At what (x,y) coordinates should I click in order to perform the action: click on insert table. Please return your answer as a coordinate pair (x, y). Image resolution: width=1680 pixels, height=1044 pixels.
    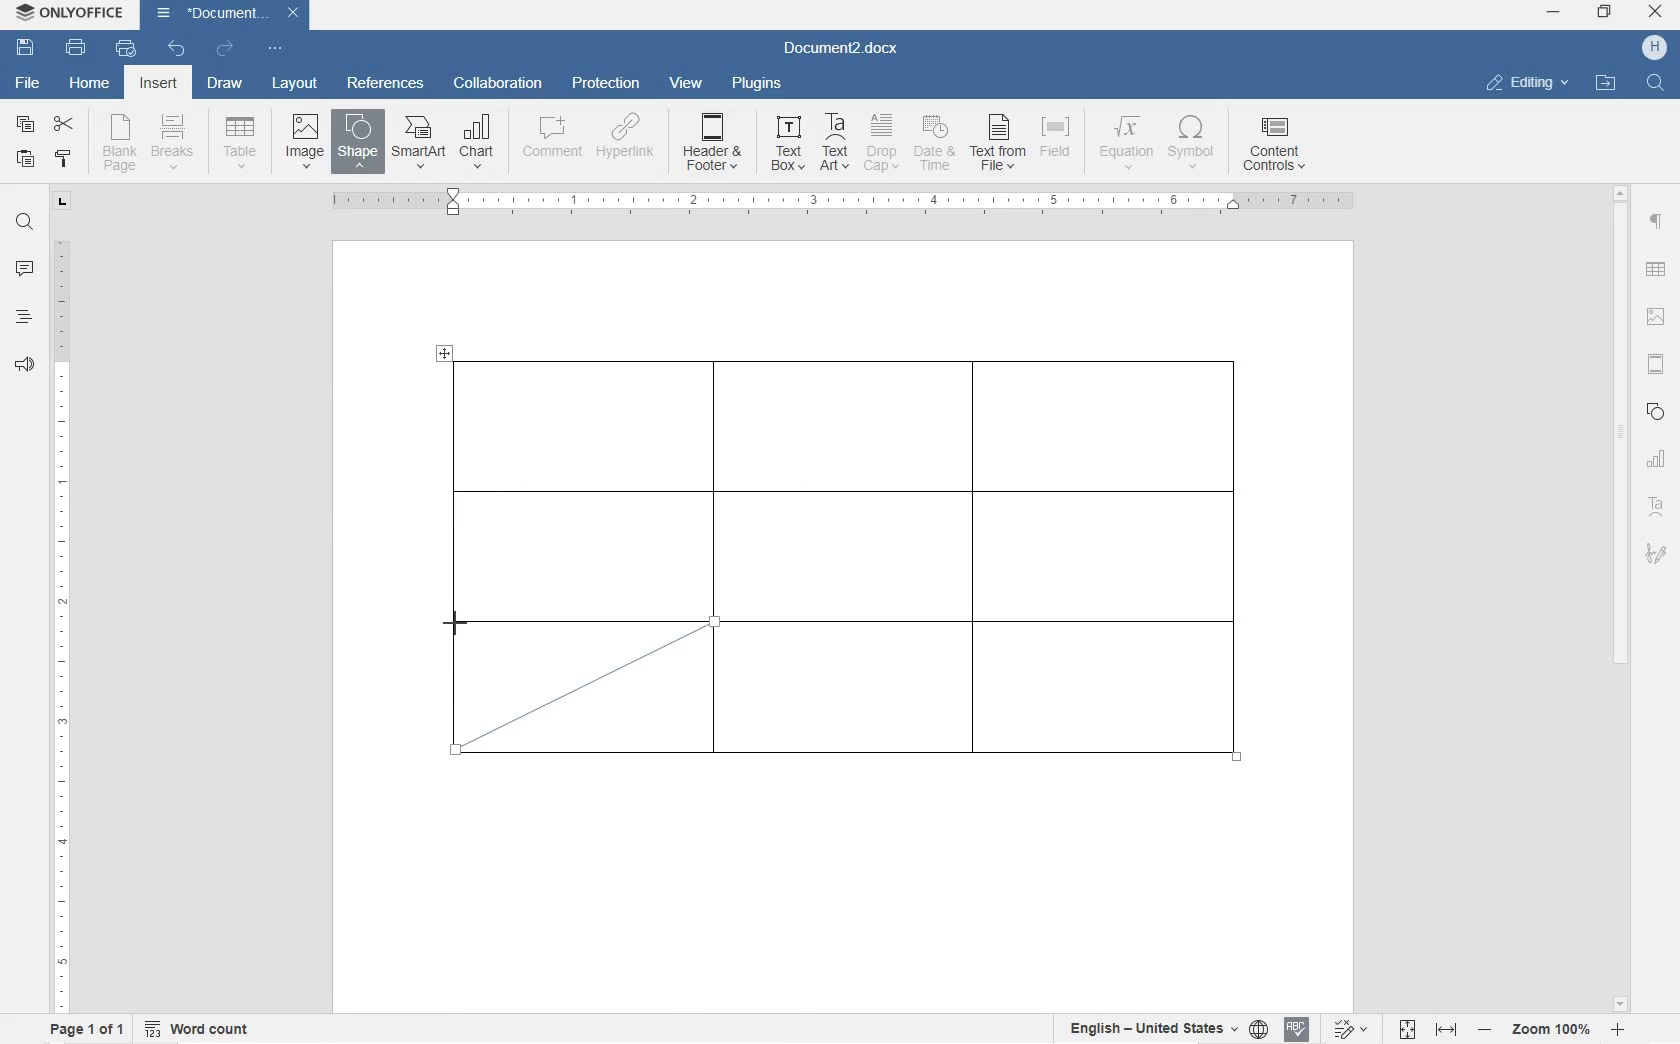
    Looking at the image, I should click on (236, 142).